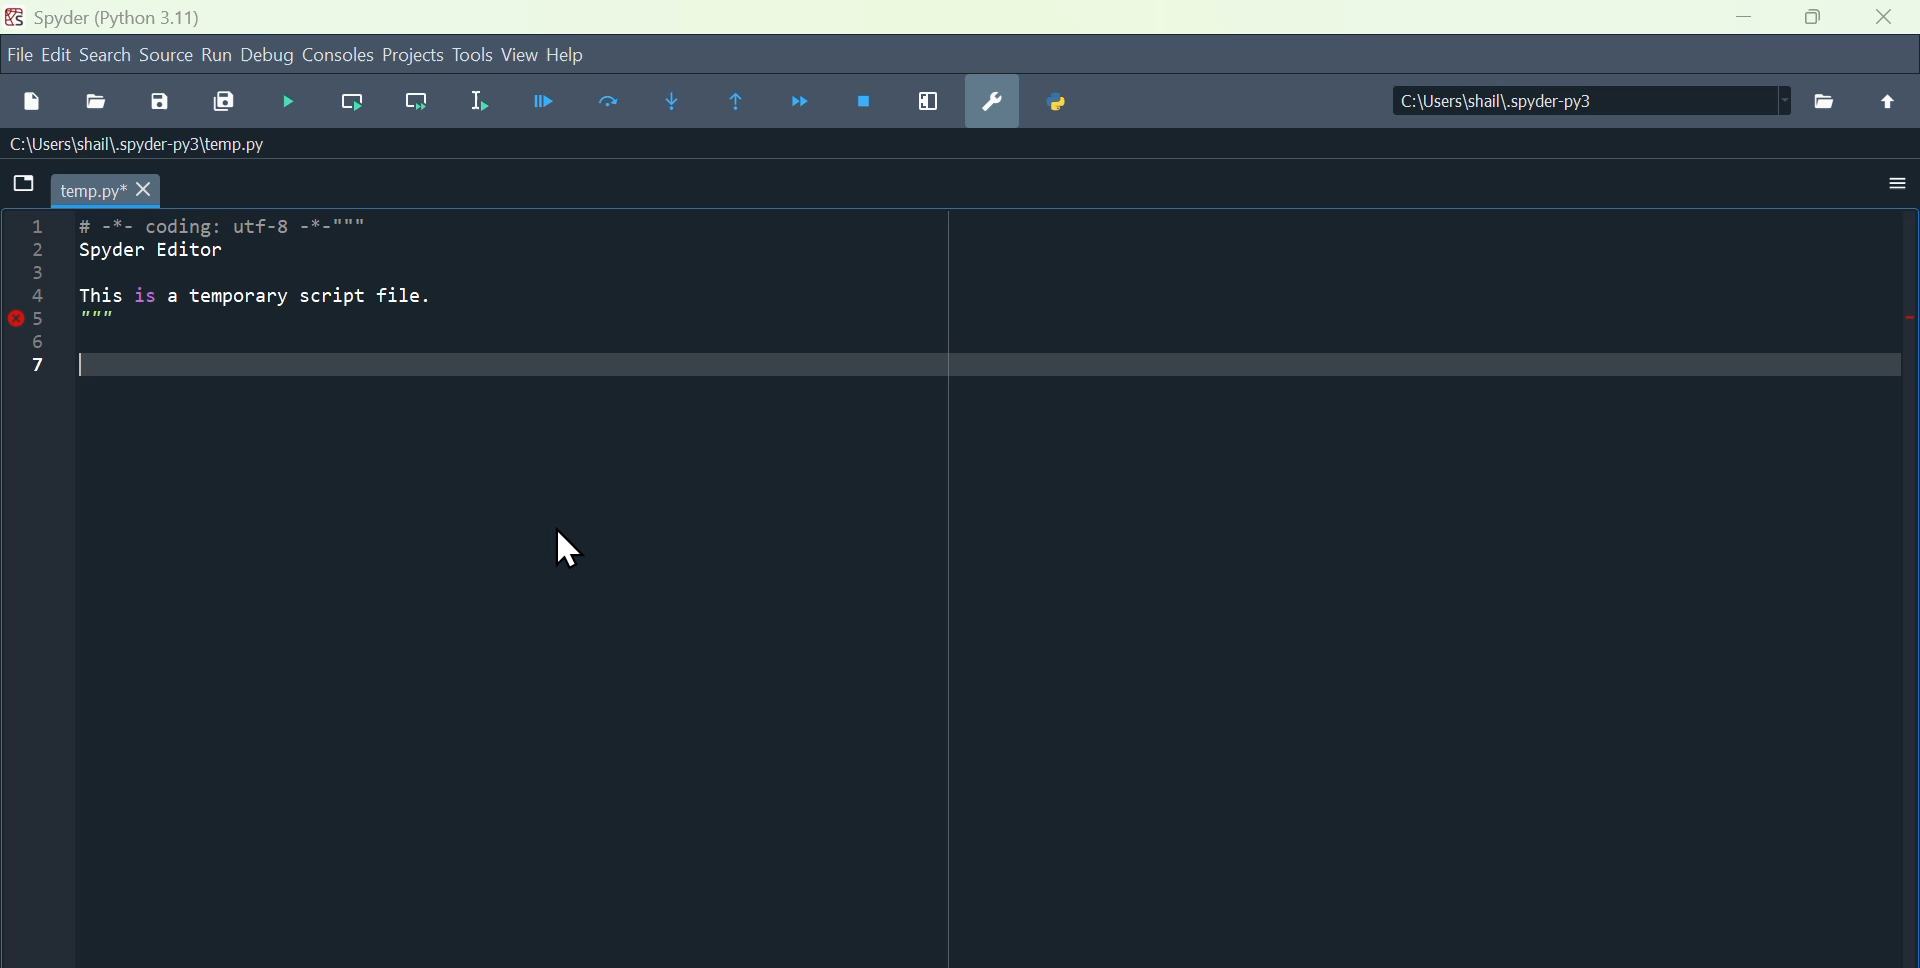  What do you see at coordinates (109, 57) in the screenshot?
I see `Search` at bounding box center [109, 57].